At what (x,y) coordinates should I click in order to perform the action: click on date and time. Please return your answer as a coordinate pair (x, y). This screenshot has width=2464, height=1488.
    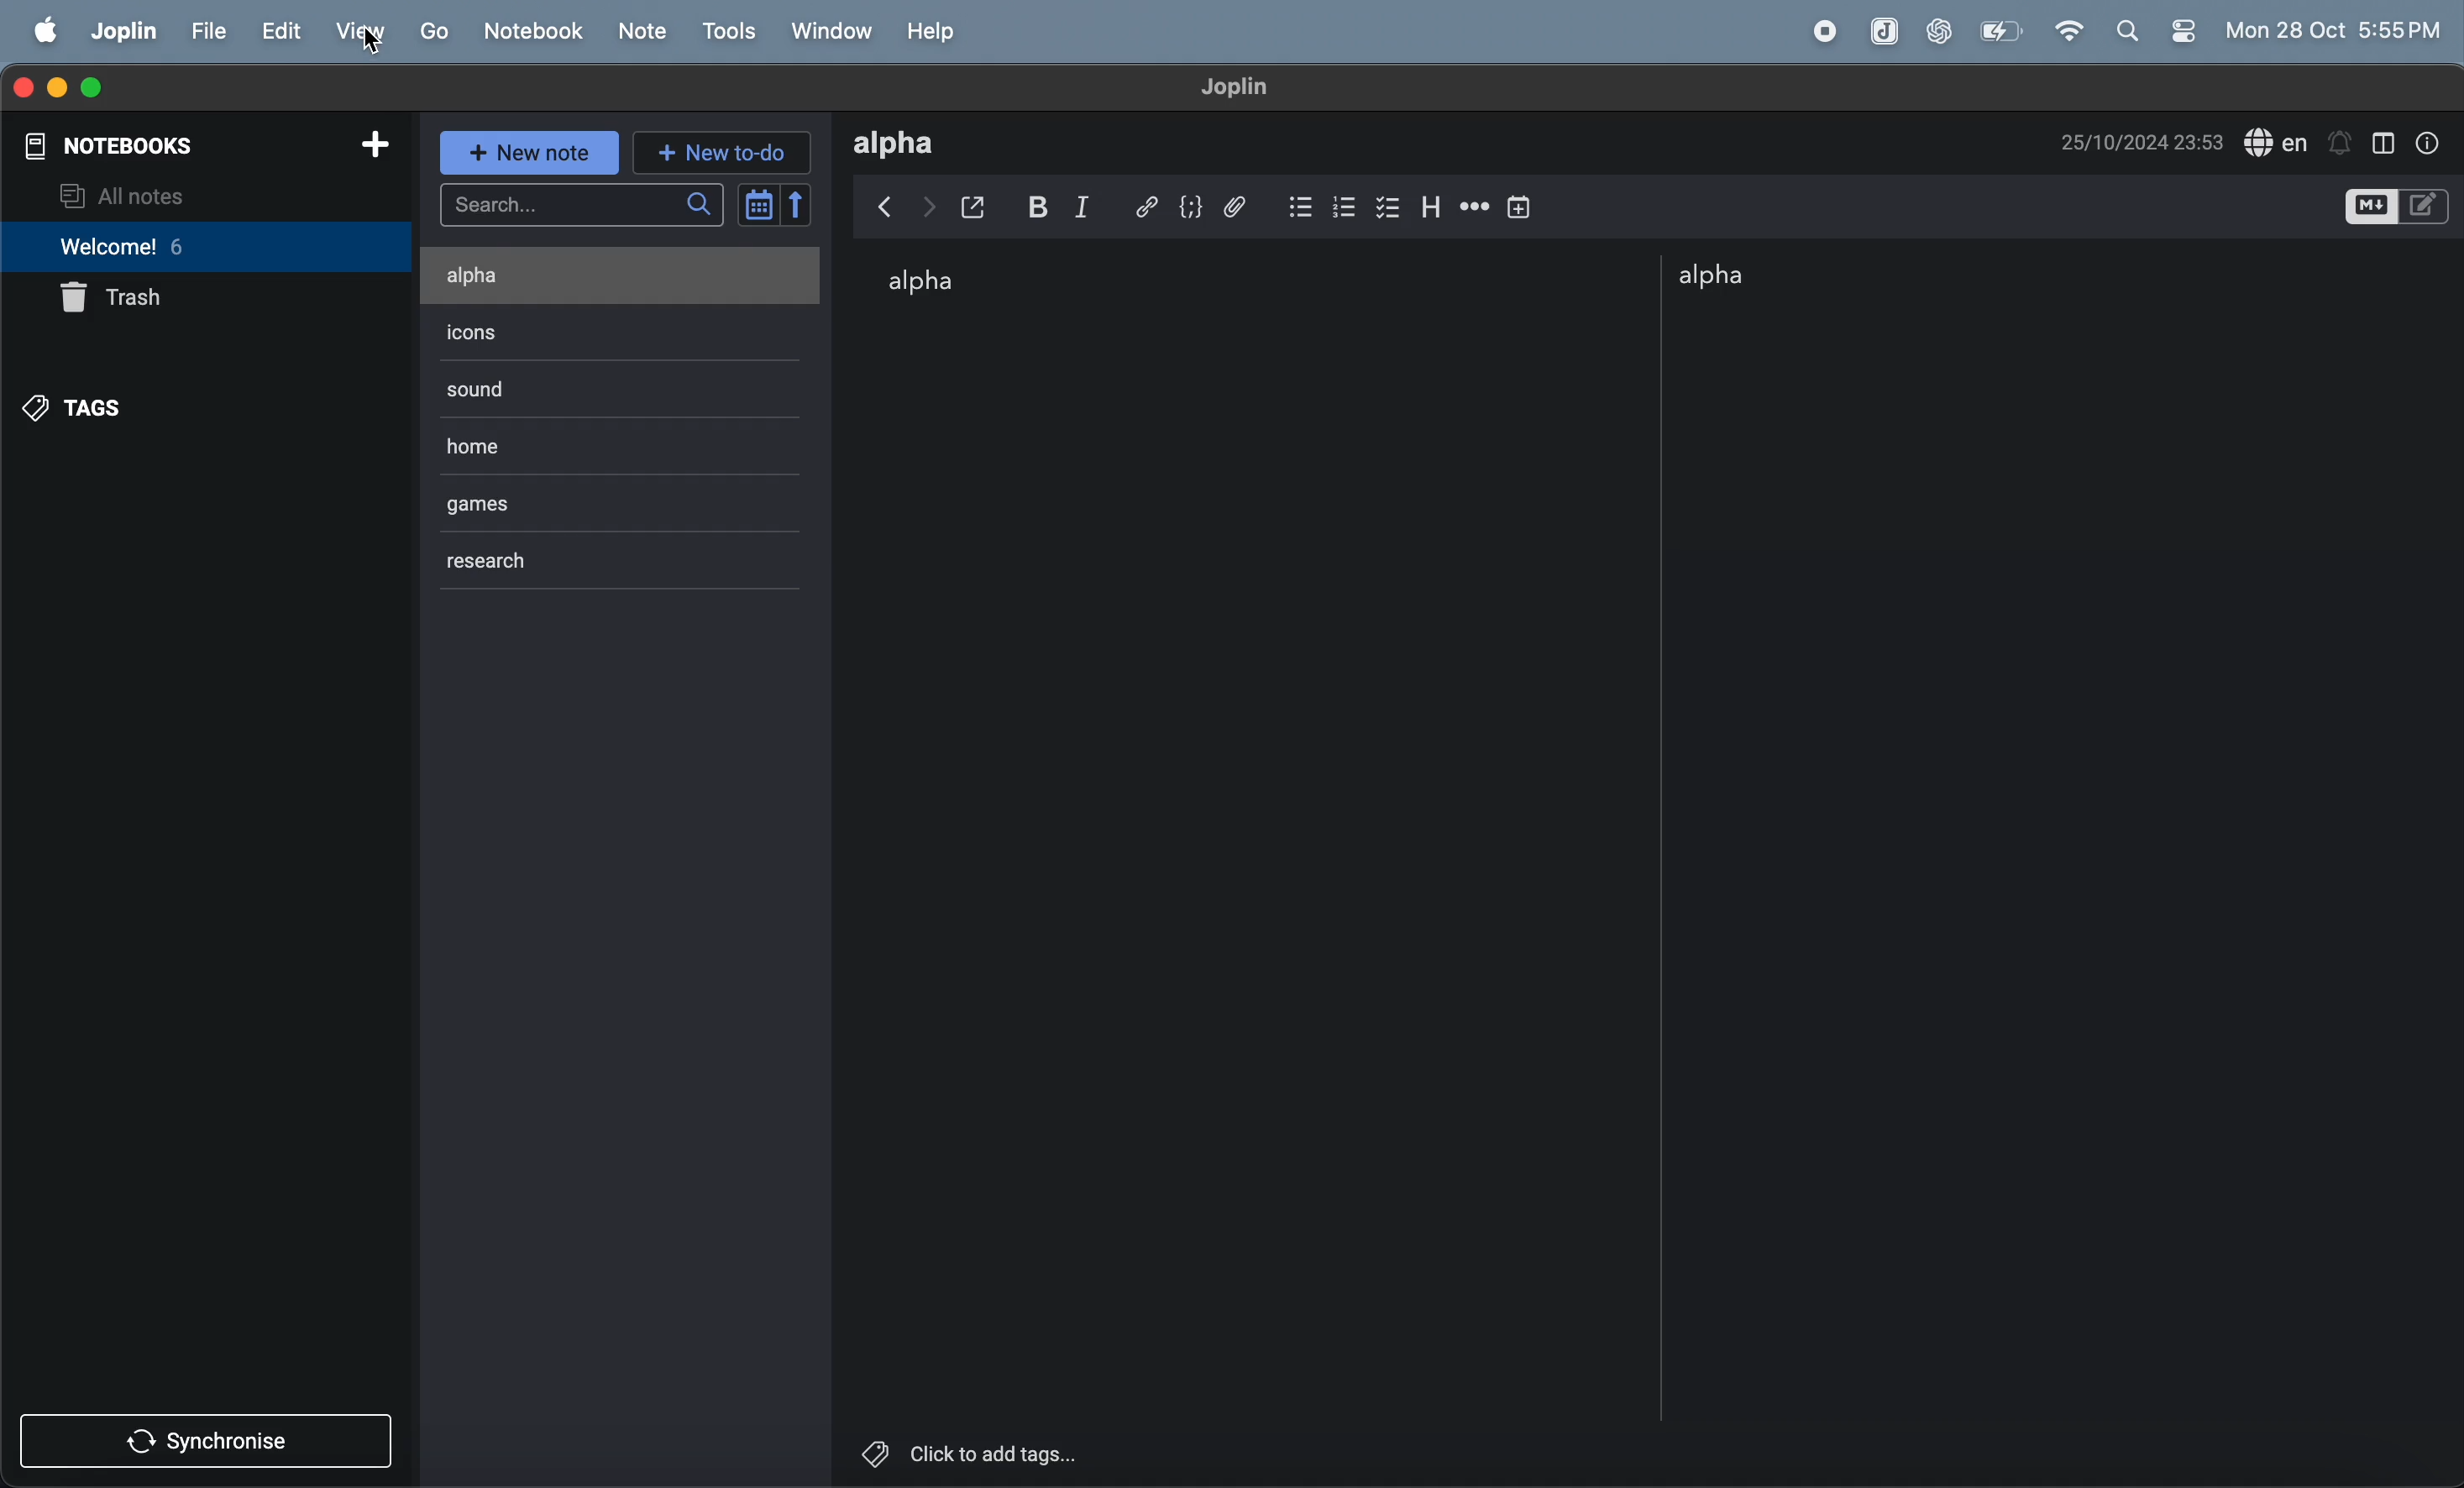
    Looking at the image, I should click on (2143, 140).